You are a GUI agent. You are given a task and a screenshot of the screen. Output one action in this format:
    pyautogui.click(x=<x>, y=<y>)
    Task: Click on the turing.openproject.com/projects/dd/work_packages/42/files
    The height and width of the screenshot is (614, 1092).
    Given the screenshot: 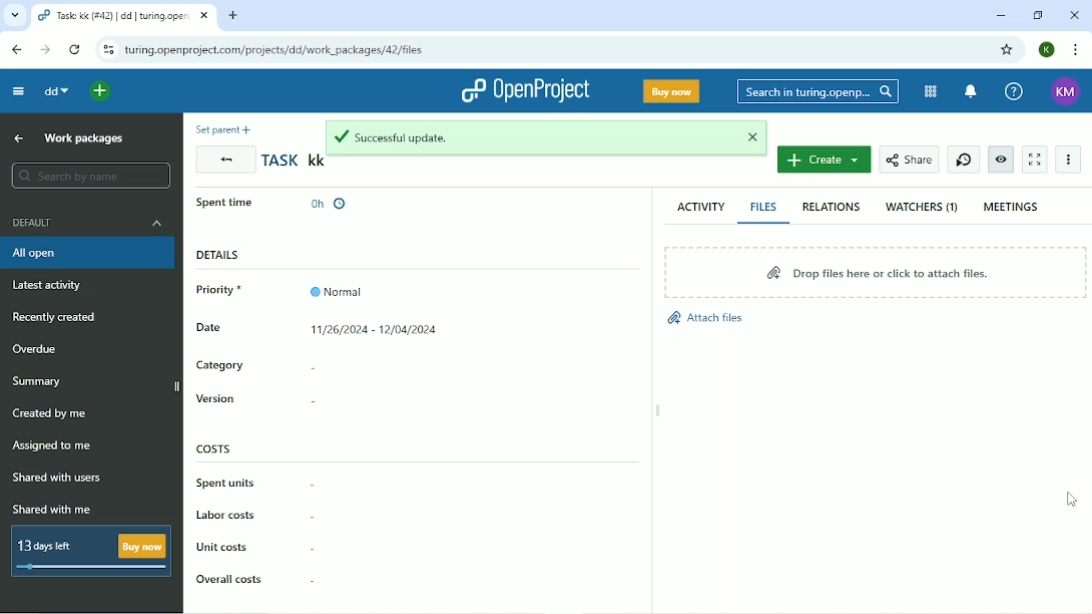 What is the action you would take?
    pyautogui.click(x=277, y=50)
    